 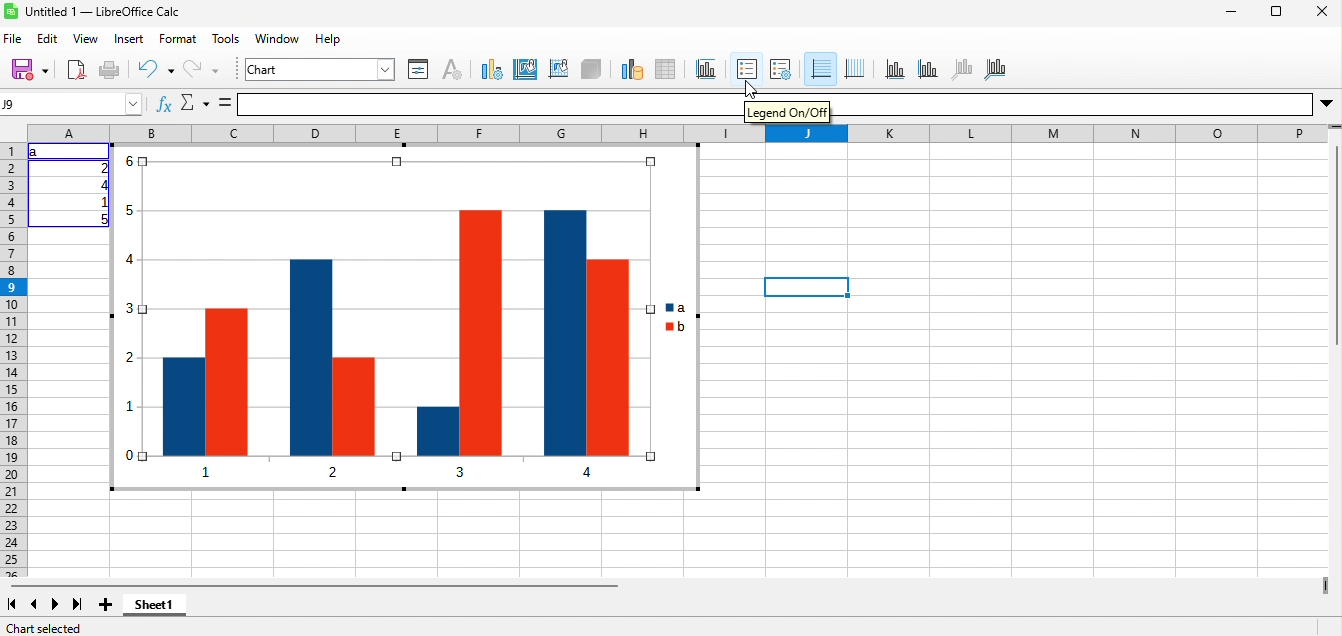 I want to click on data table, so click(x=666, y=70).